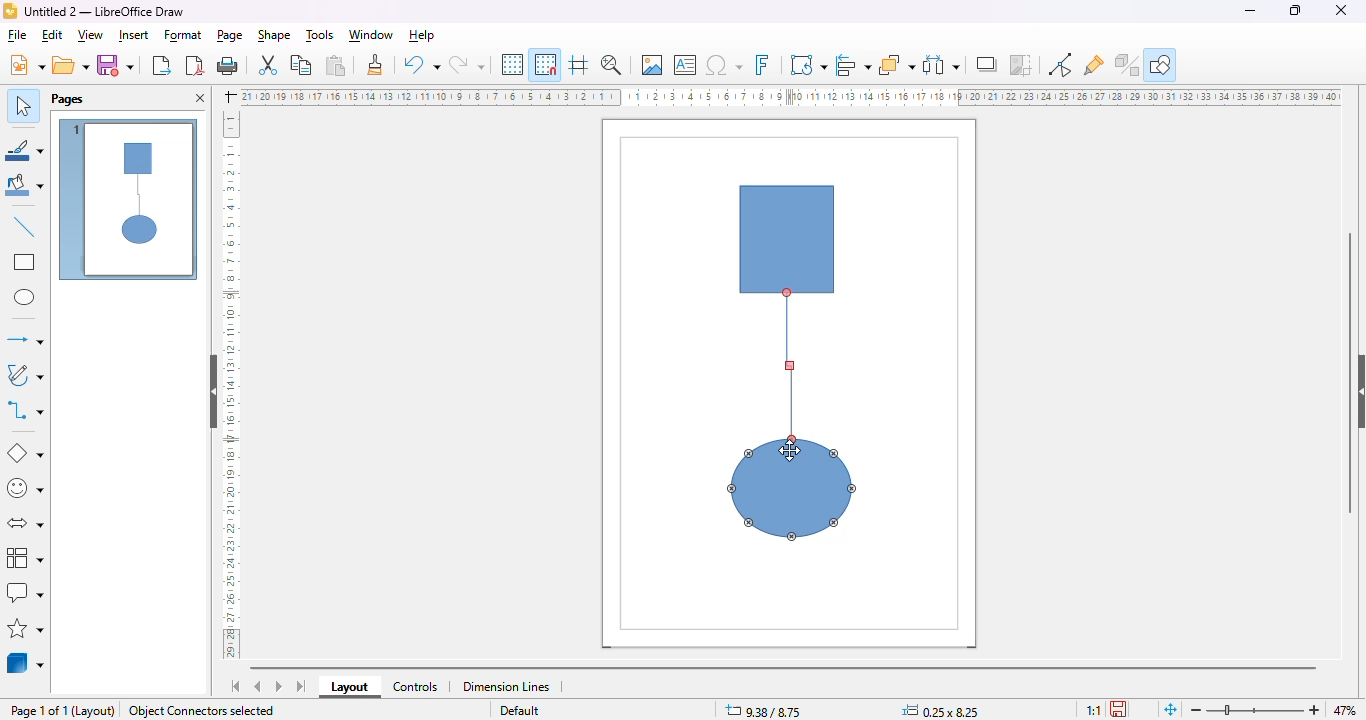 This screenshot has width=1366, height=720. What do you see at coordinates (375, 65) in the screenshot?
I see `clone formatting` at bounding box center [375, 65].